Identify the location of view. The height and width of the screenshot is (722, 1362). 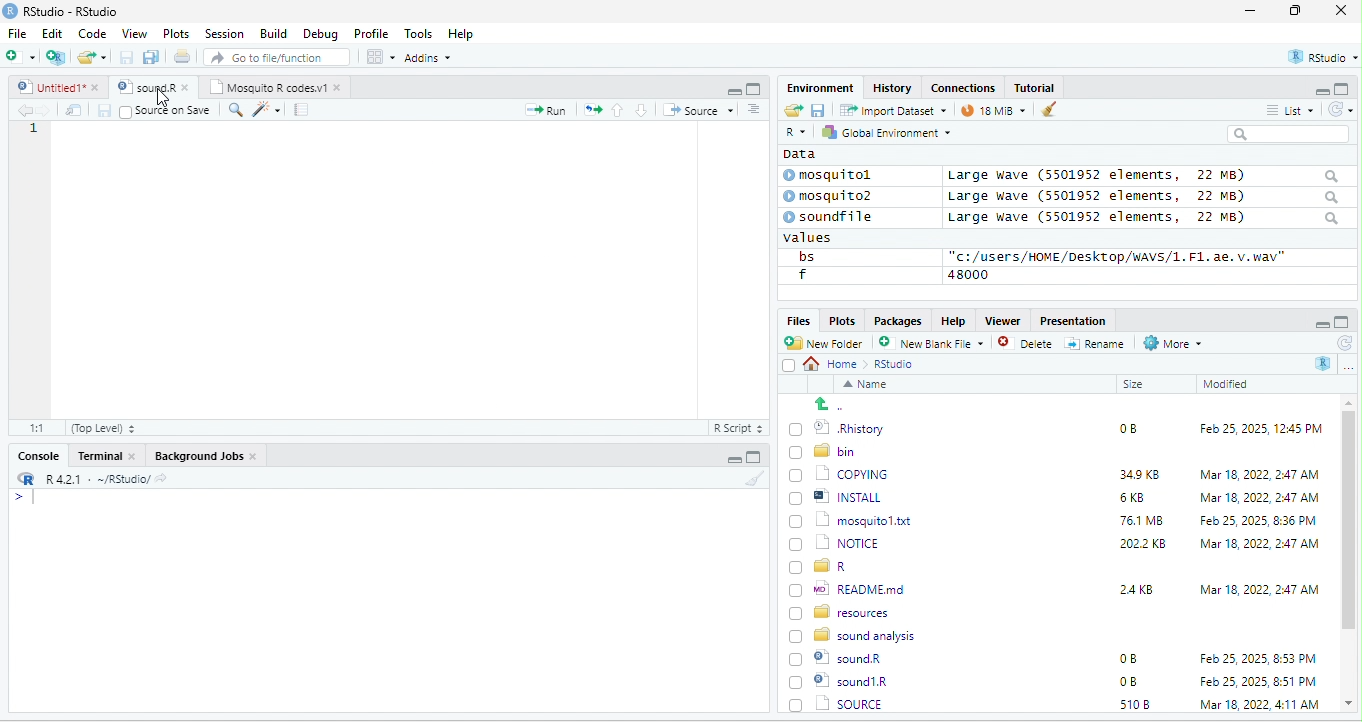
(380, 57).